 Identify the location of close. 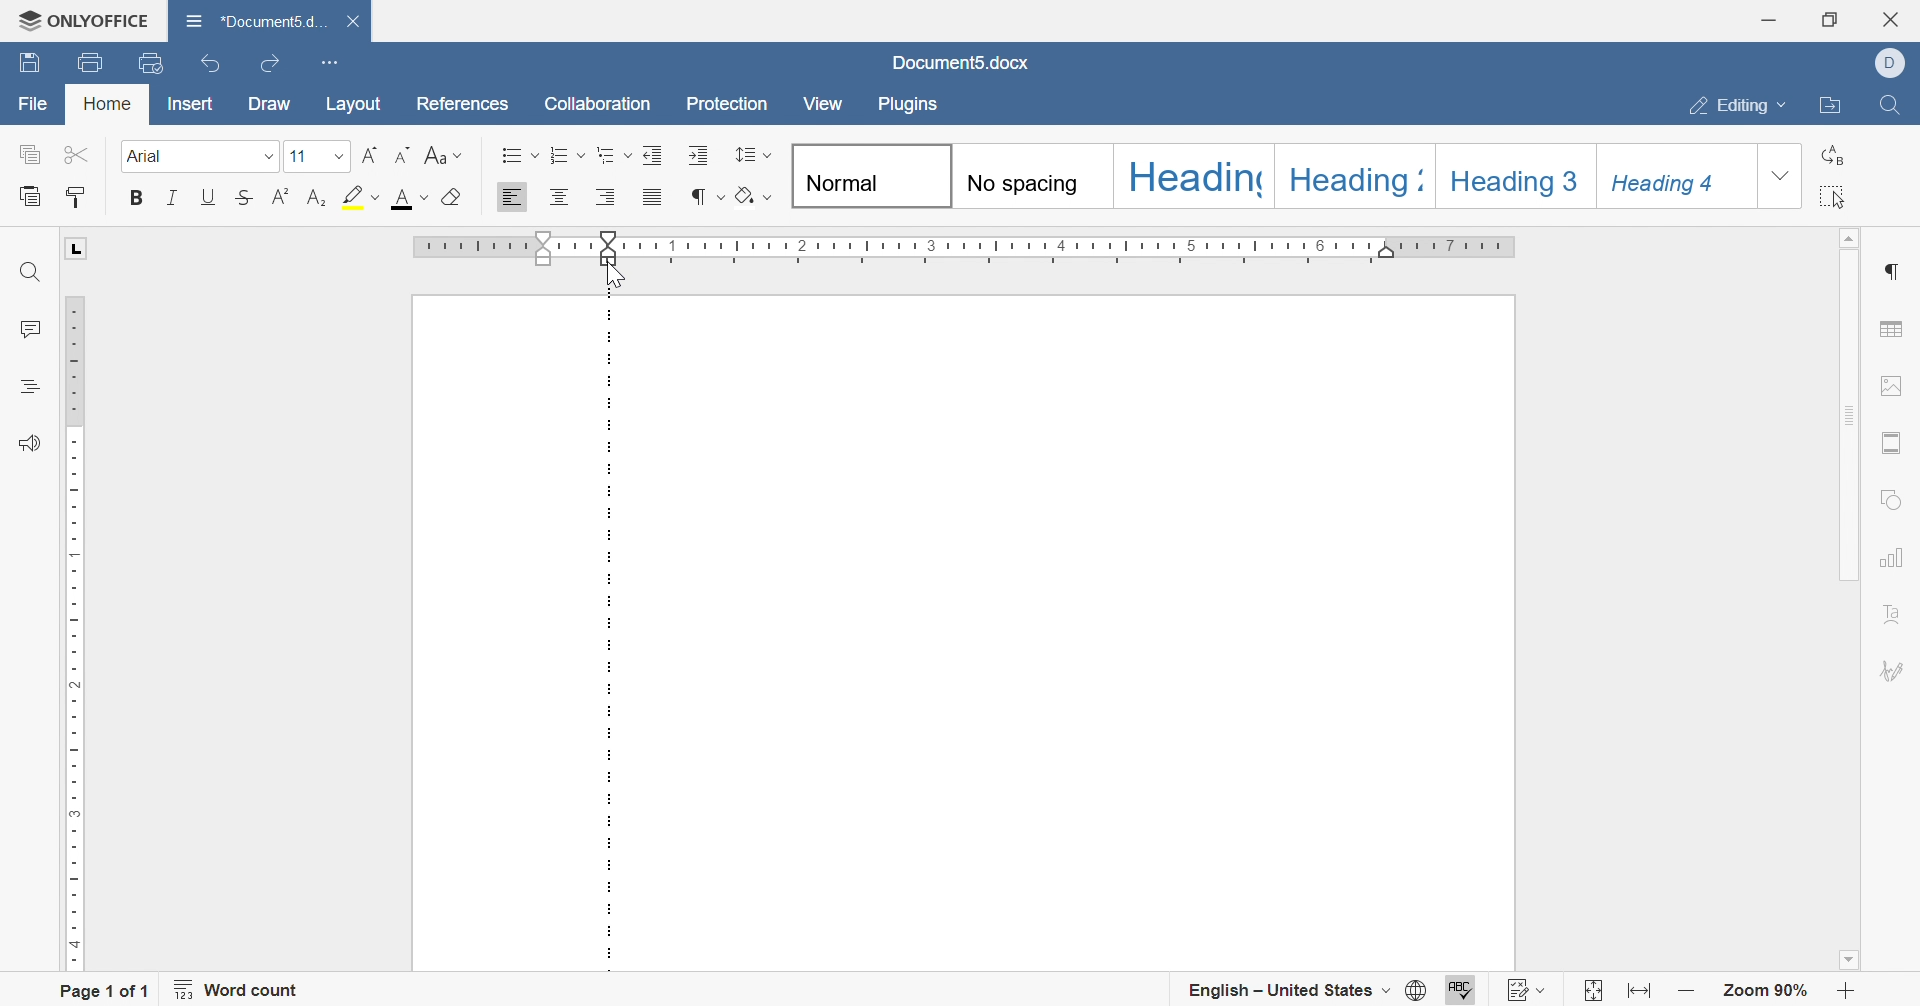
(351, 17).